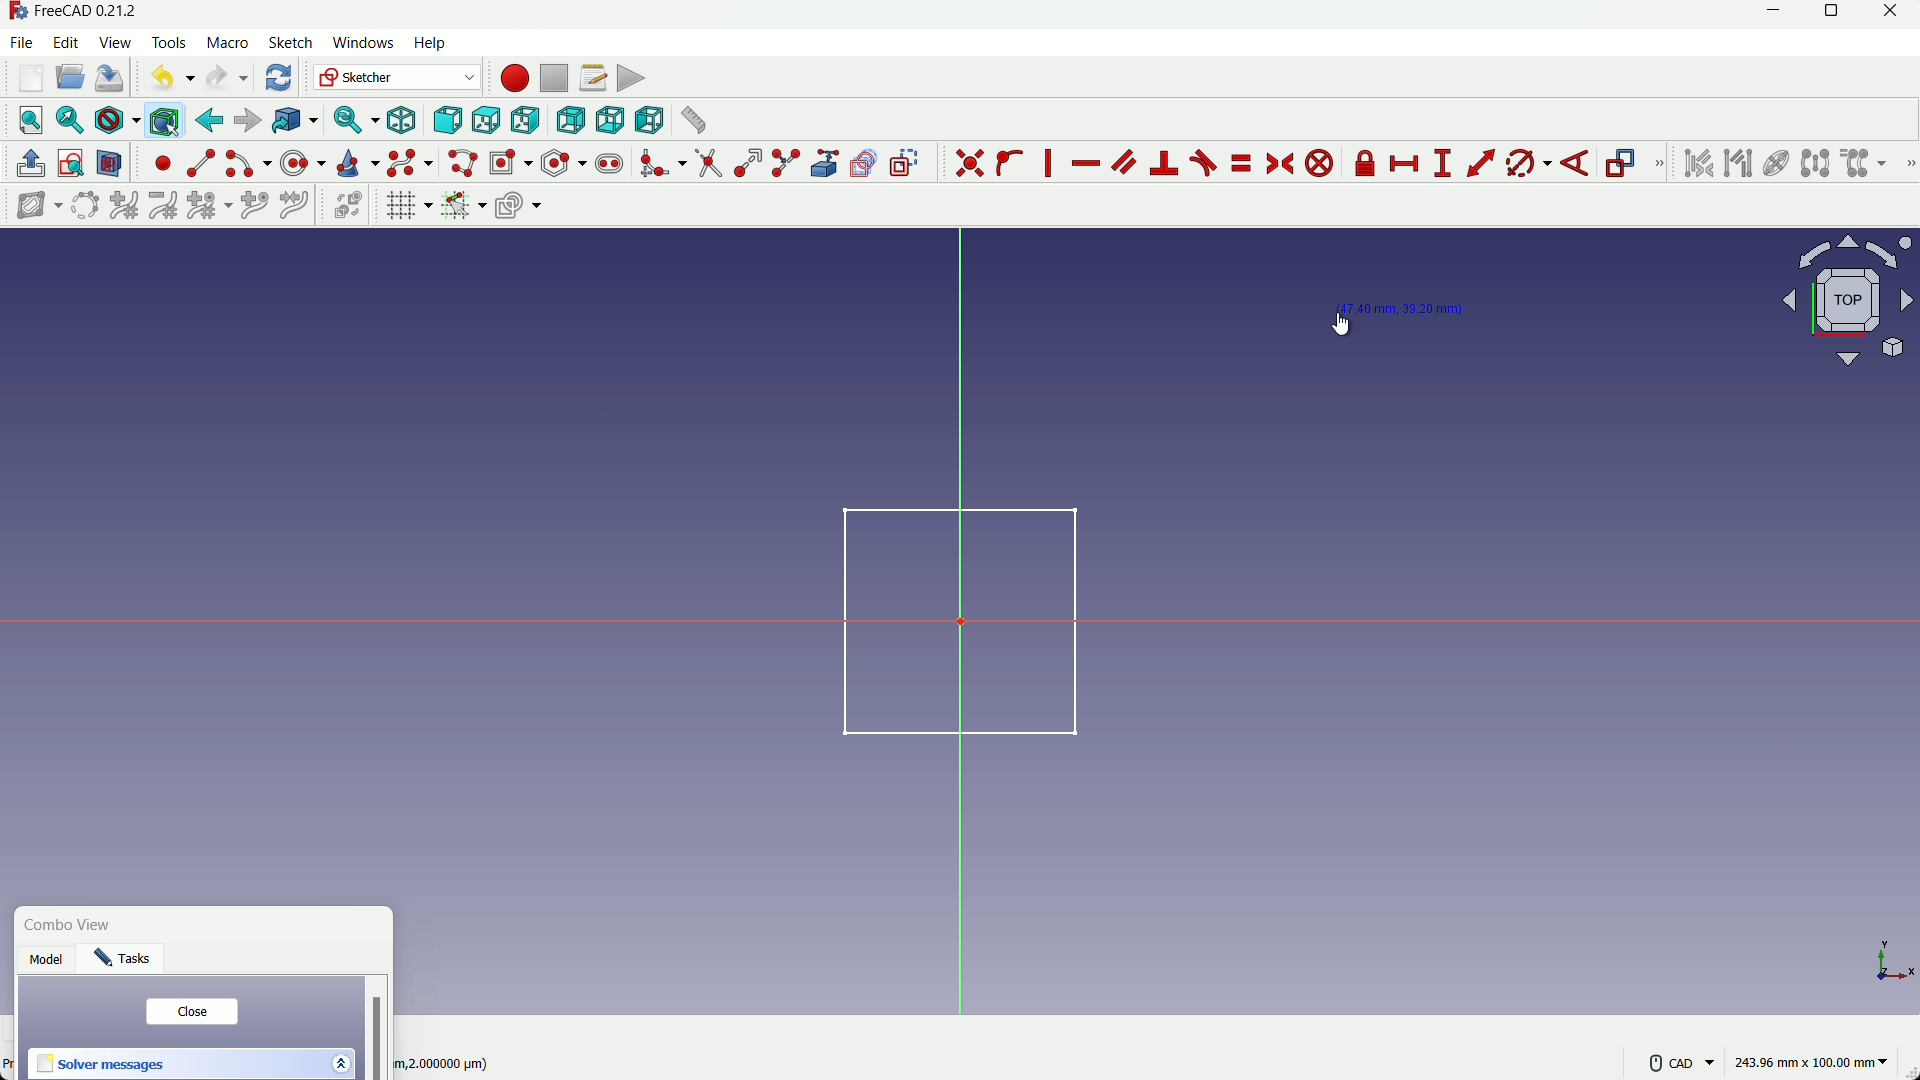 The height and width of the screenshot is (1080, 1920). What do you see at coordinates (67, 41) in the screenshot?
I see `edit menu` at bounding box center [67, 41].